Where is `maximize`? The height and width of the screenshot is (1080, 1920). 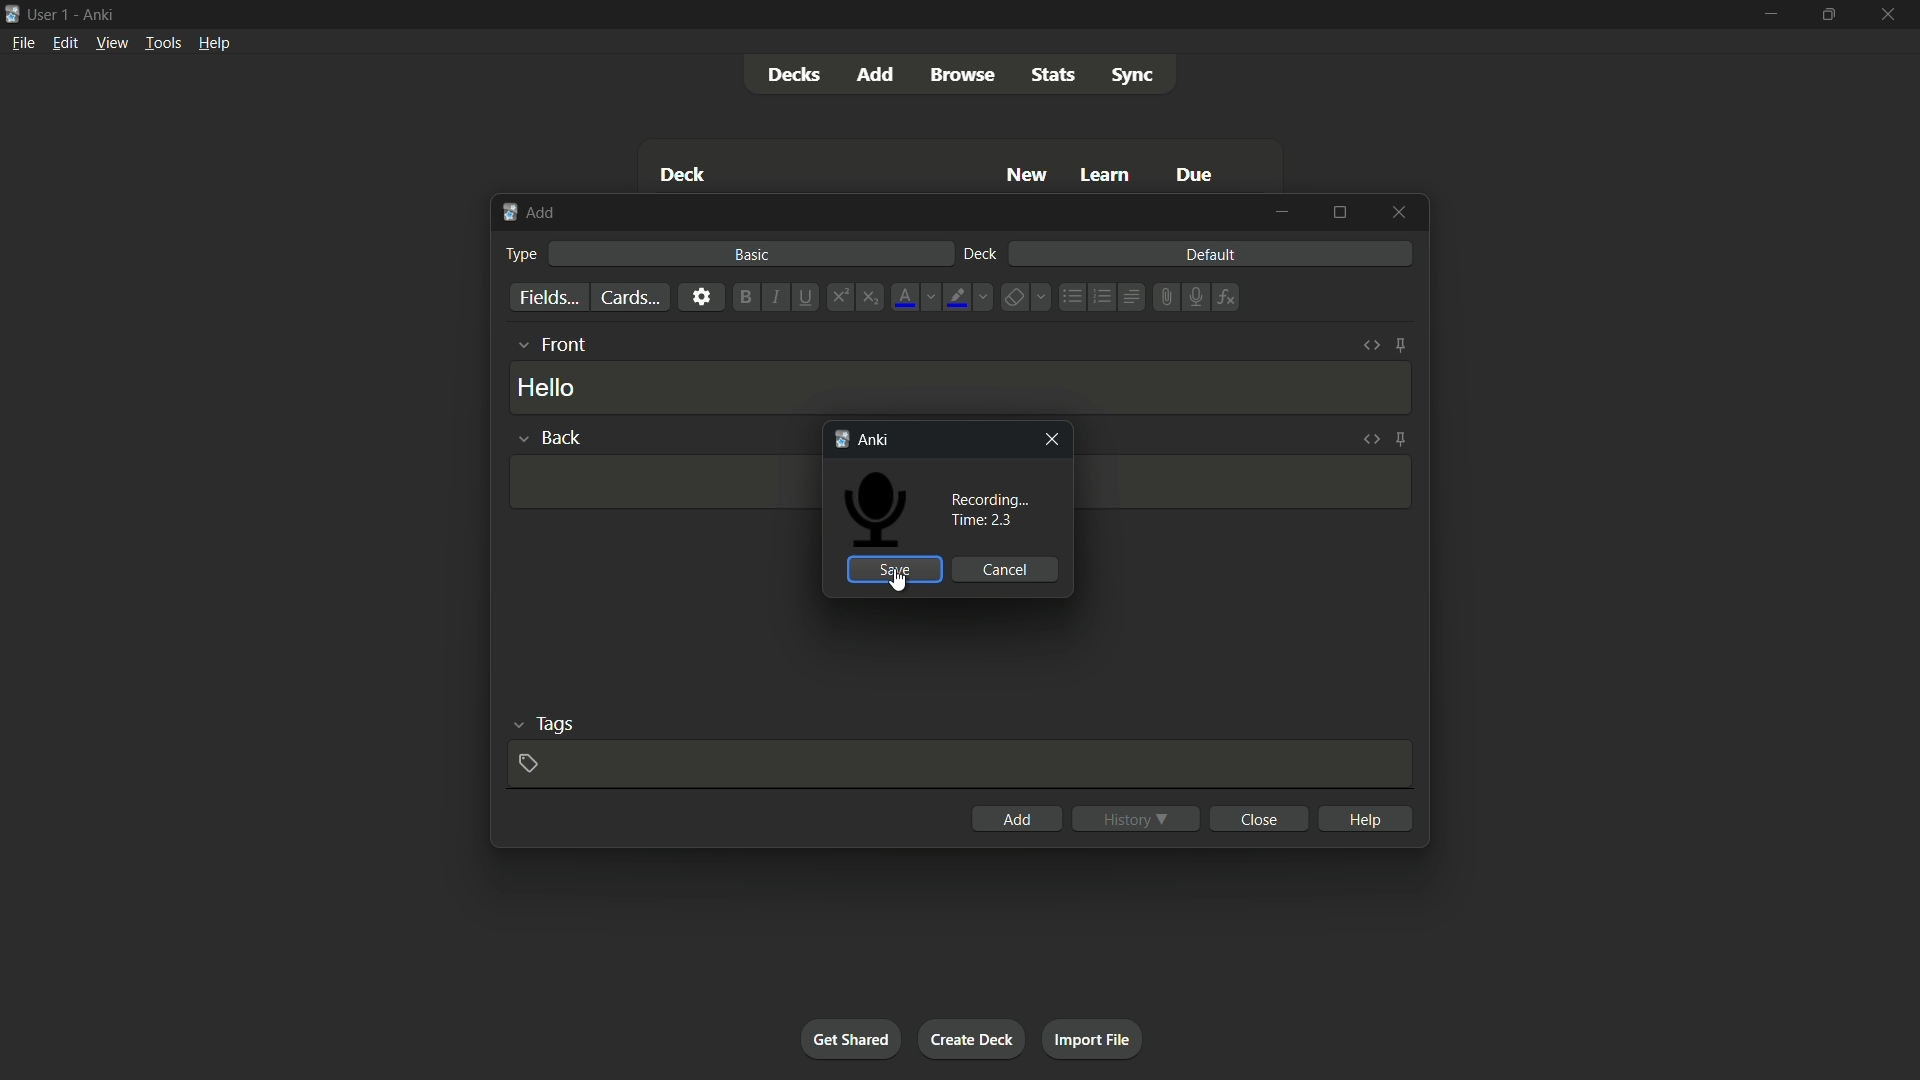 maximize is located at coordinates (1339, 214).